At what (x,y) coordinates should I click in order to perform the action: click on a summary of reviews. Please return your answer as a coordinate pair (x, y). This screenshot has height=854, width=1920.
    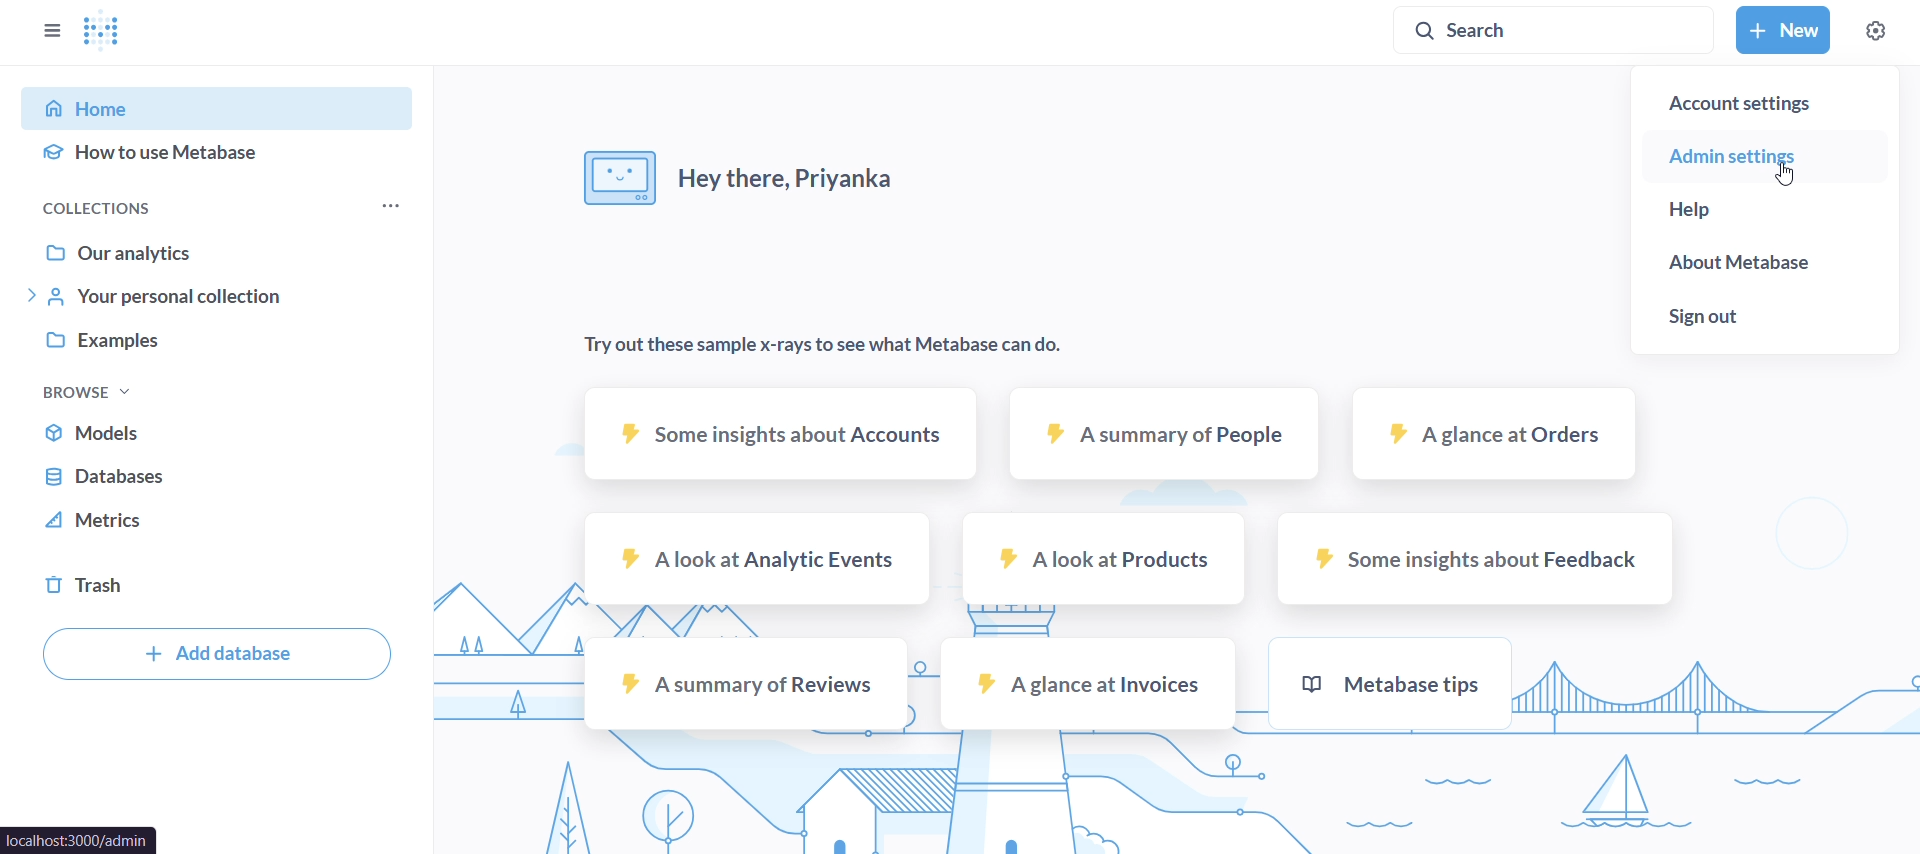
    Looking at the image, I should click on (744, 682).